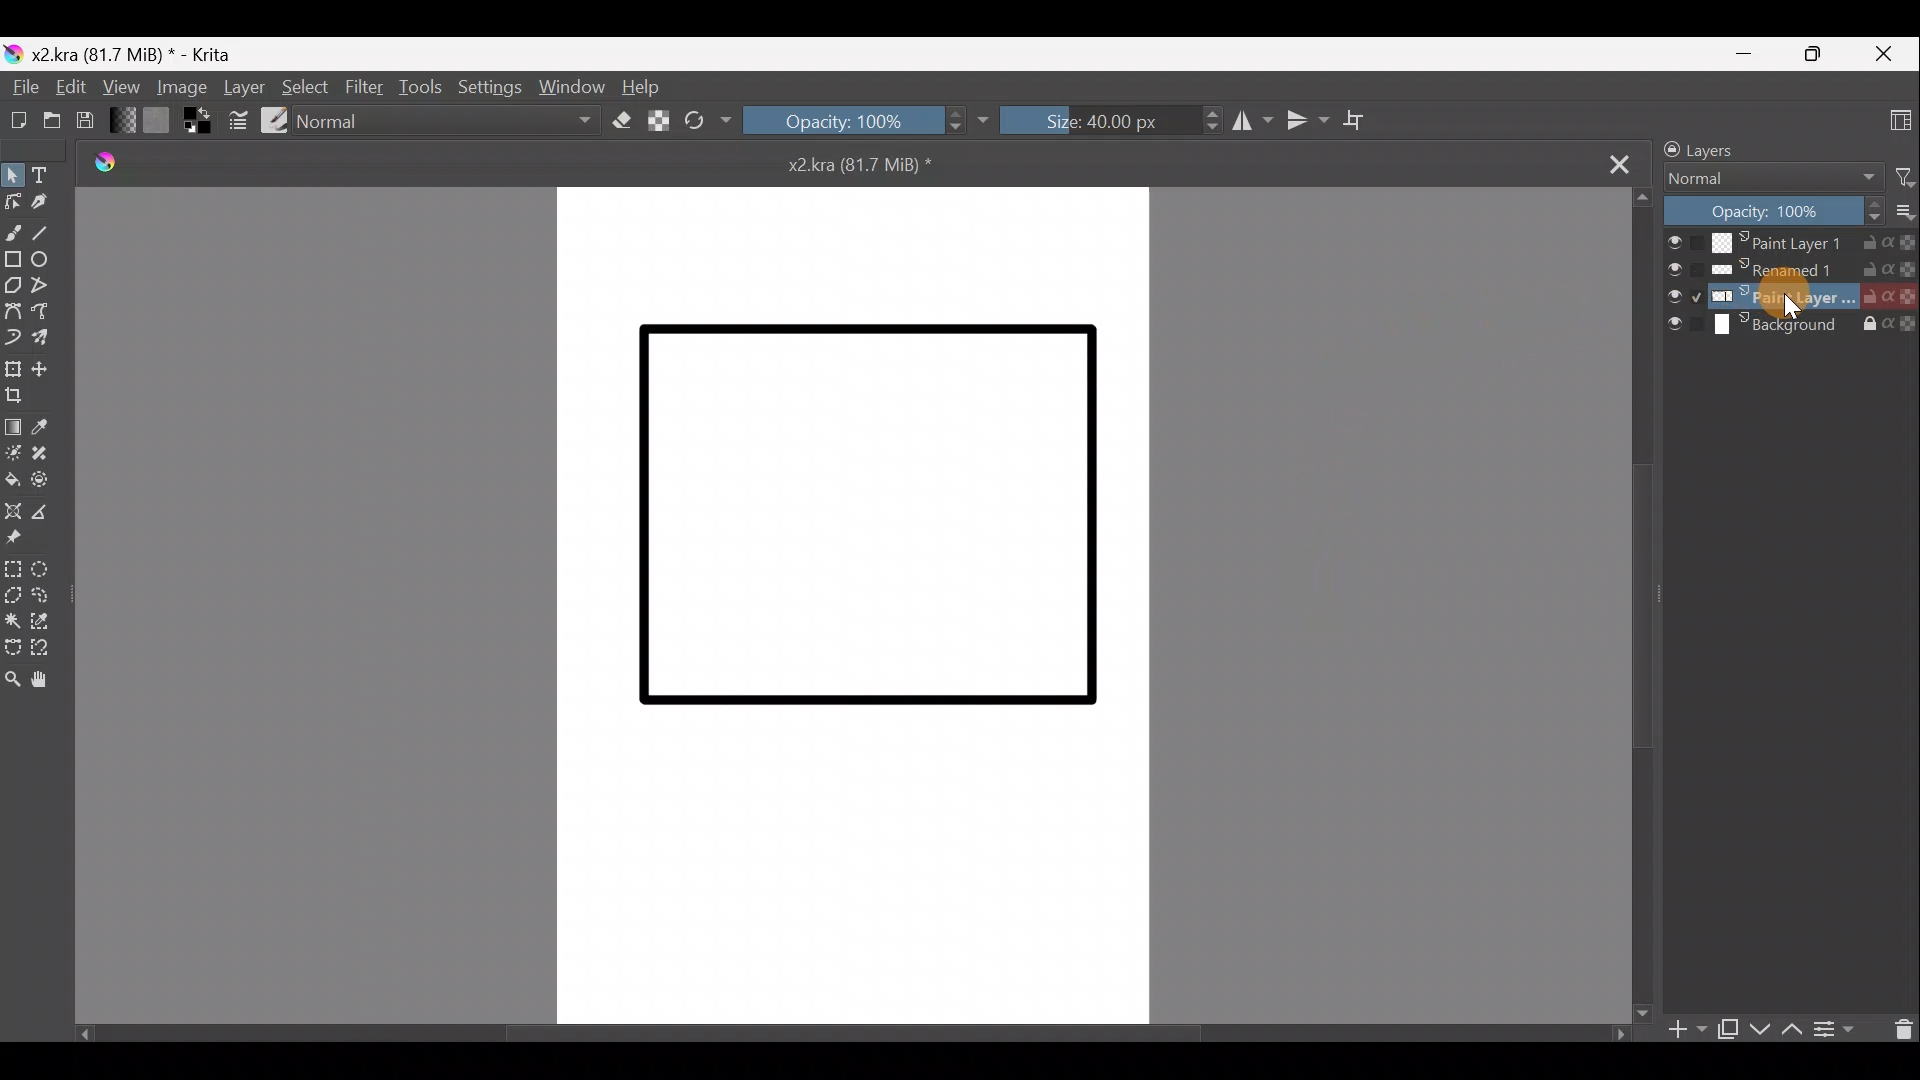 The height and width of the screenshot is (1080, 1920). Describe the element at coordinates (18, 397) in the screenshot. I see `Crop image to an area` at that location.